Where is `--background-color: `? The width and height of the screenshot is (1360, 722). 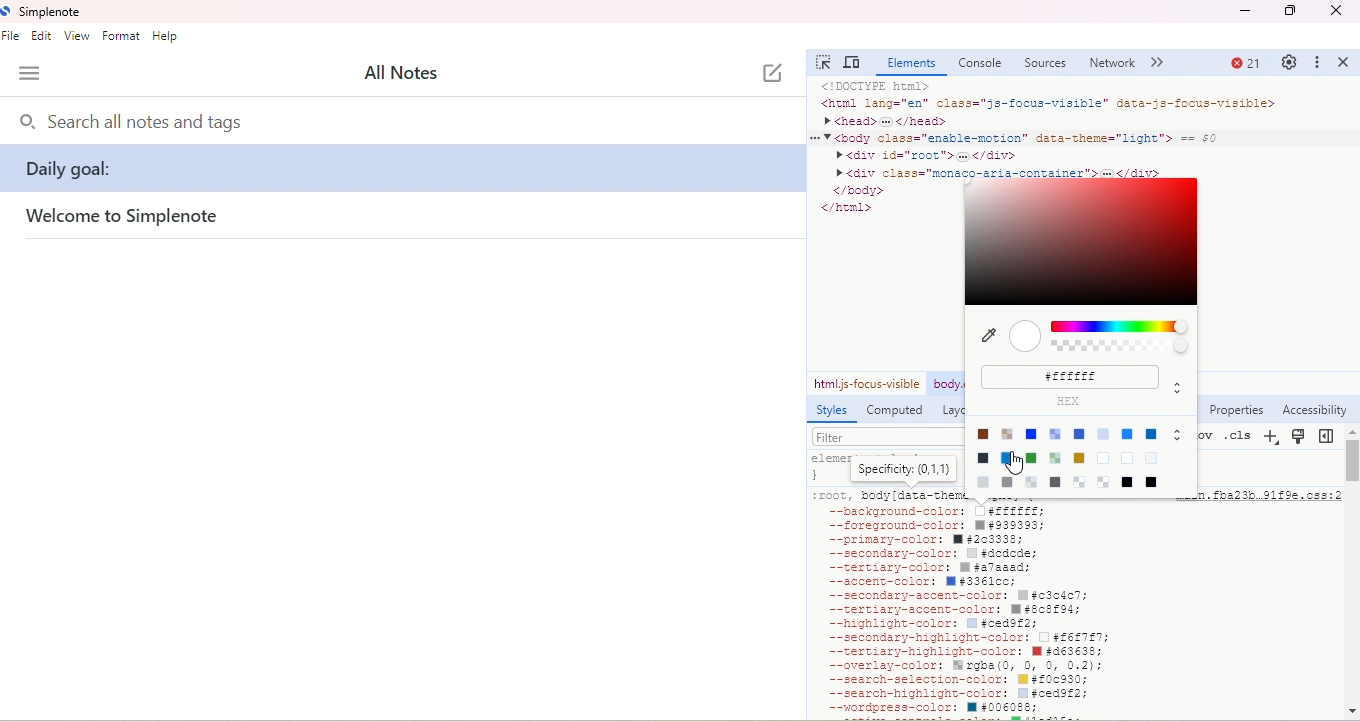 --background-color:  is located at coordinates (931, 512).